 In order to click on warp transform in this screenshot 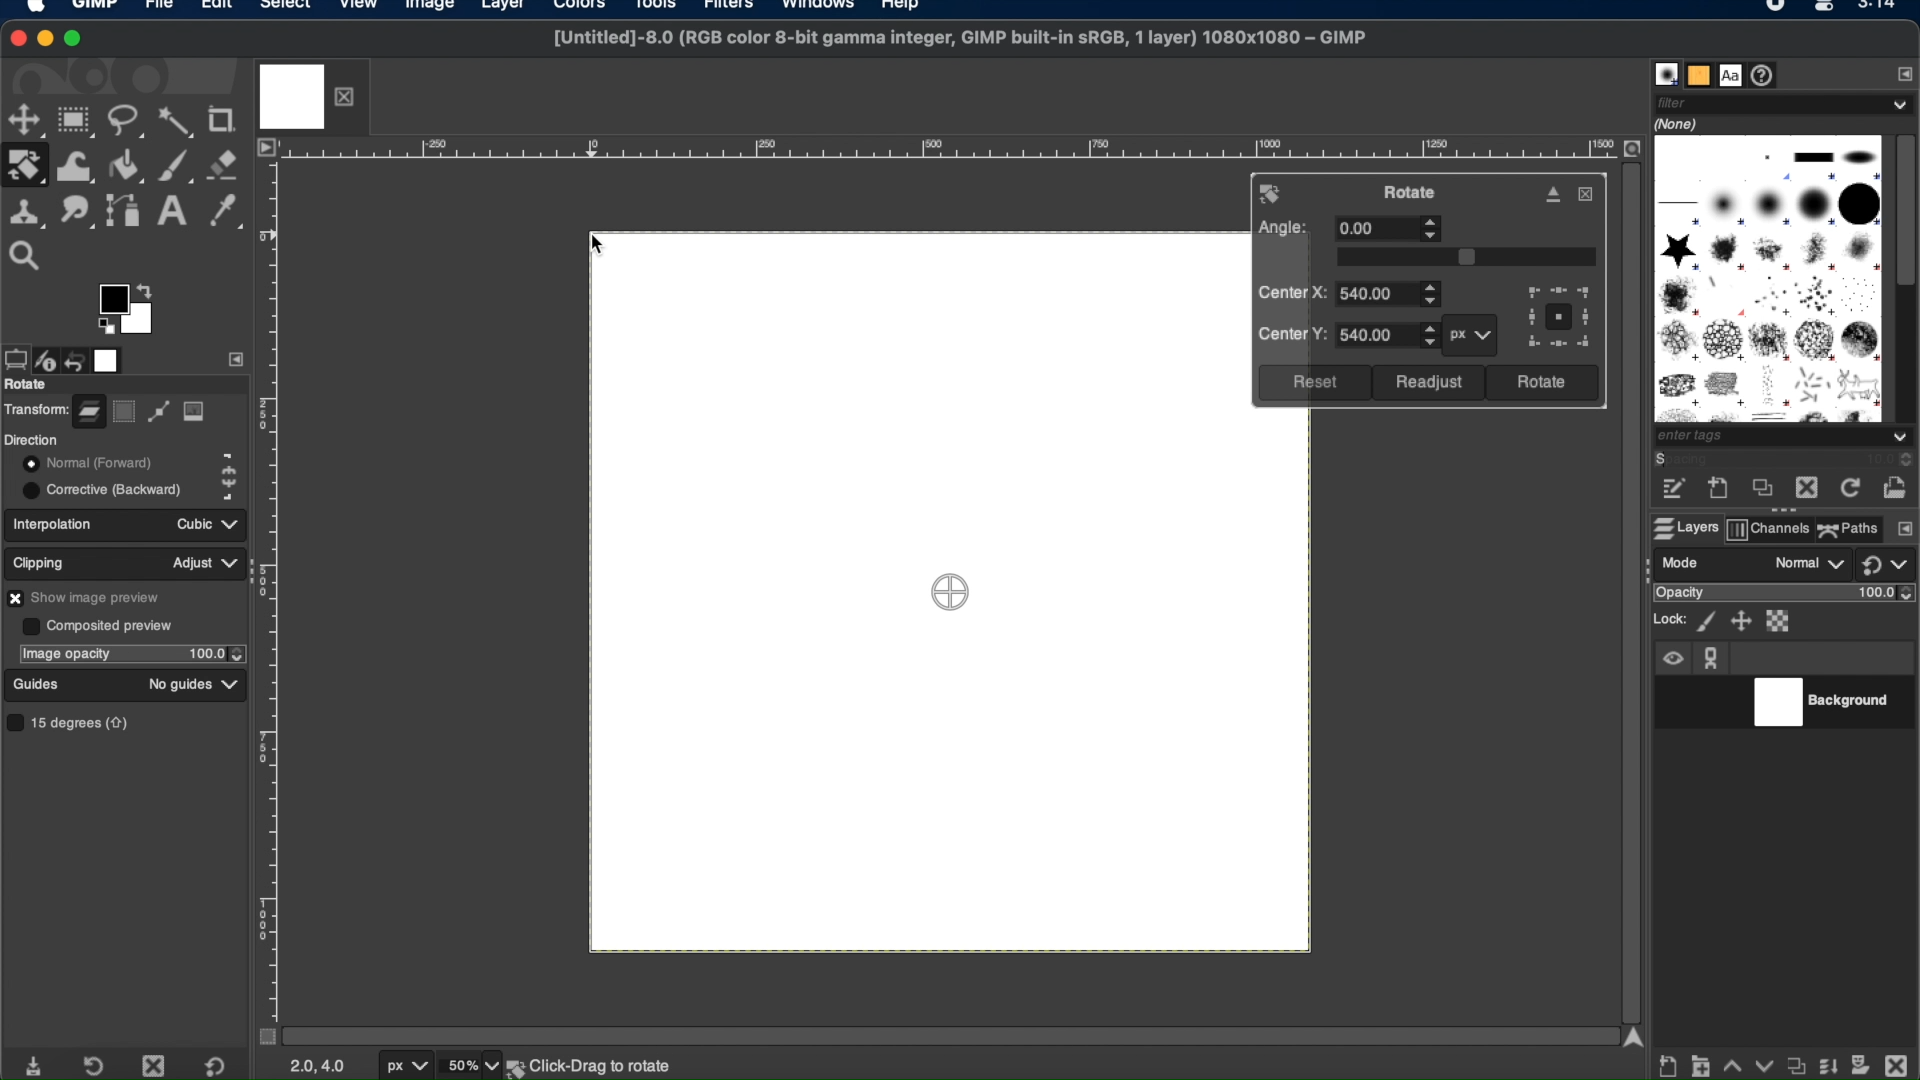, I will do `click(74, 164)`.